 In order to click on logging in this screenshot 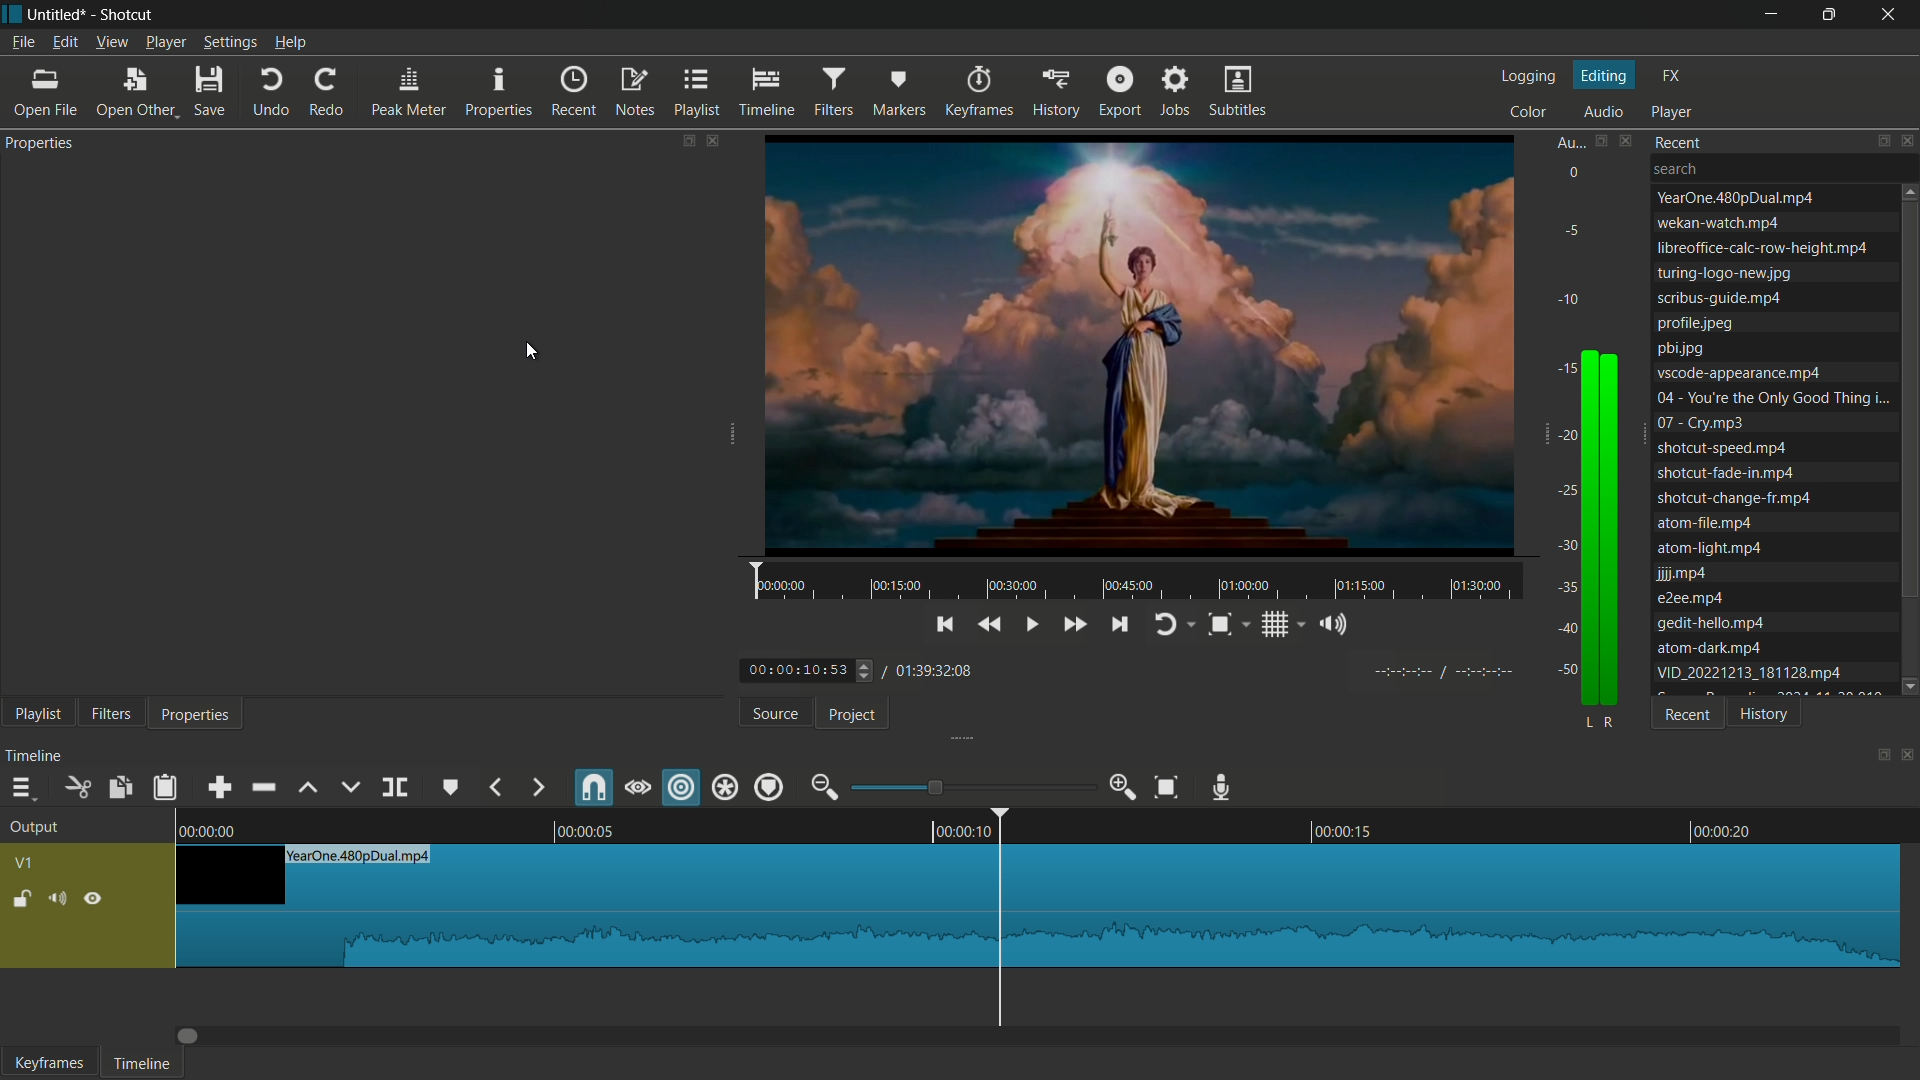, I will do `click(1530, 77)`.